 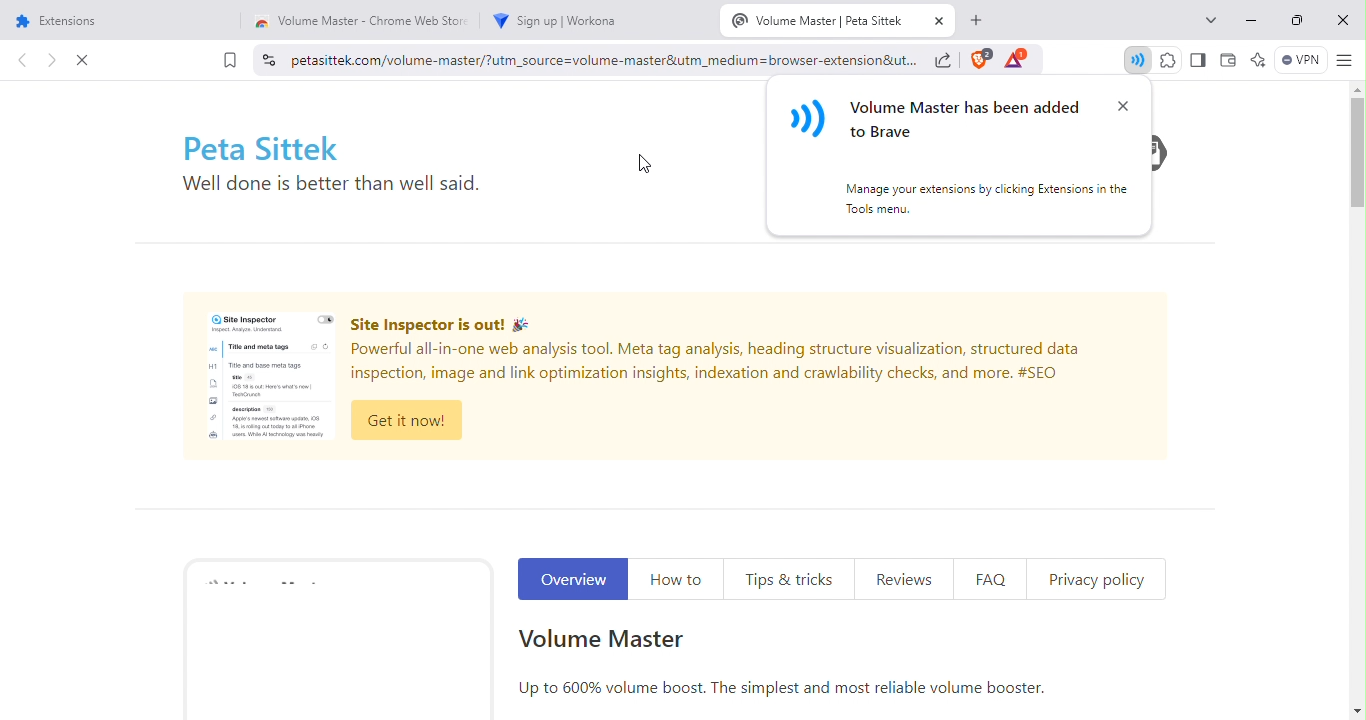 What do you see at coordinates (1254, 21) in the screenshot?
I see `minimize` at bounding box center [1254, 21].